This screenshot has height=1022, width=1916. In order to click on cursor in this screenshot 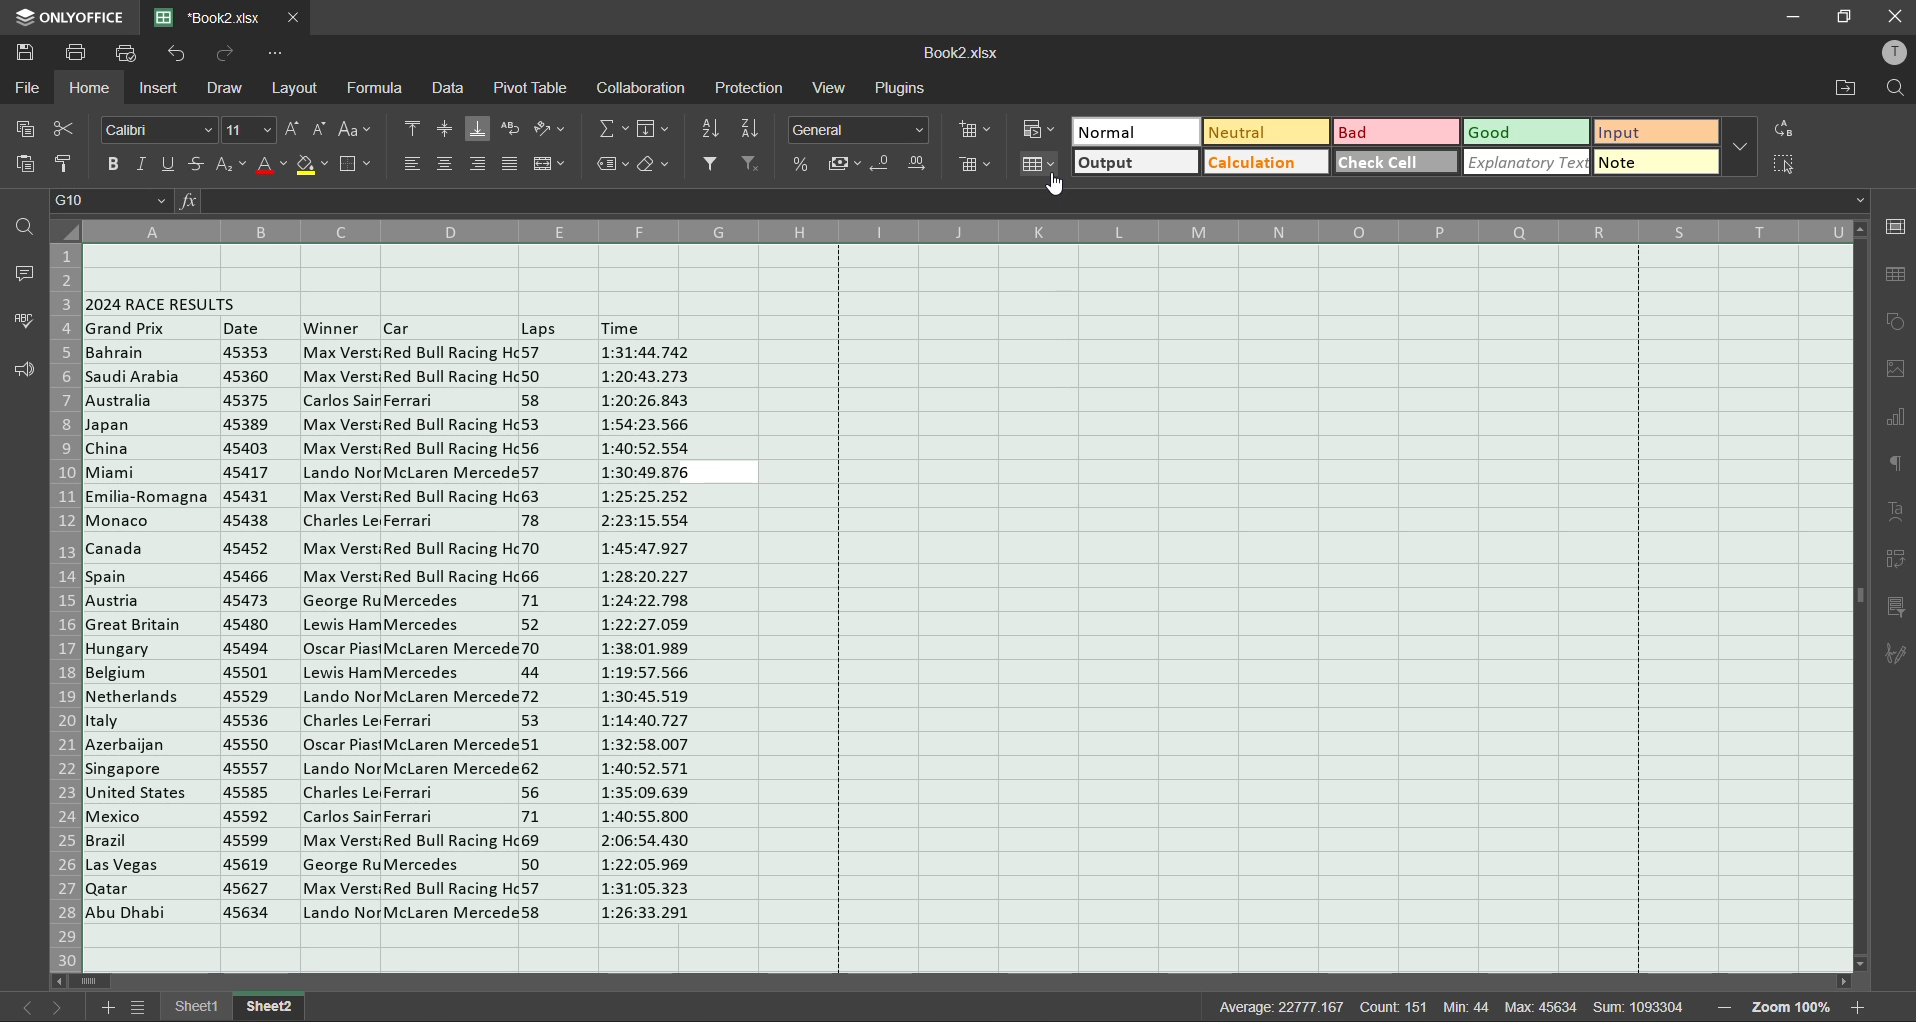, I will do `click(1058, 188)`.